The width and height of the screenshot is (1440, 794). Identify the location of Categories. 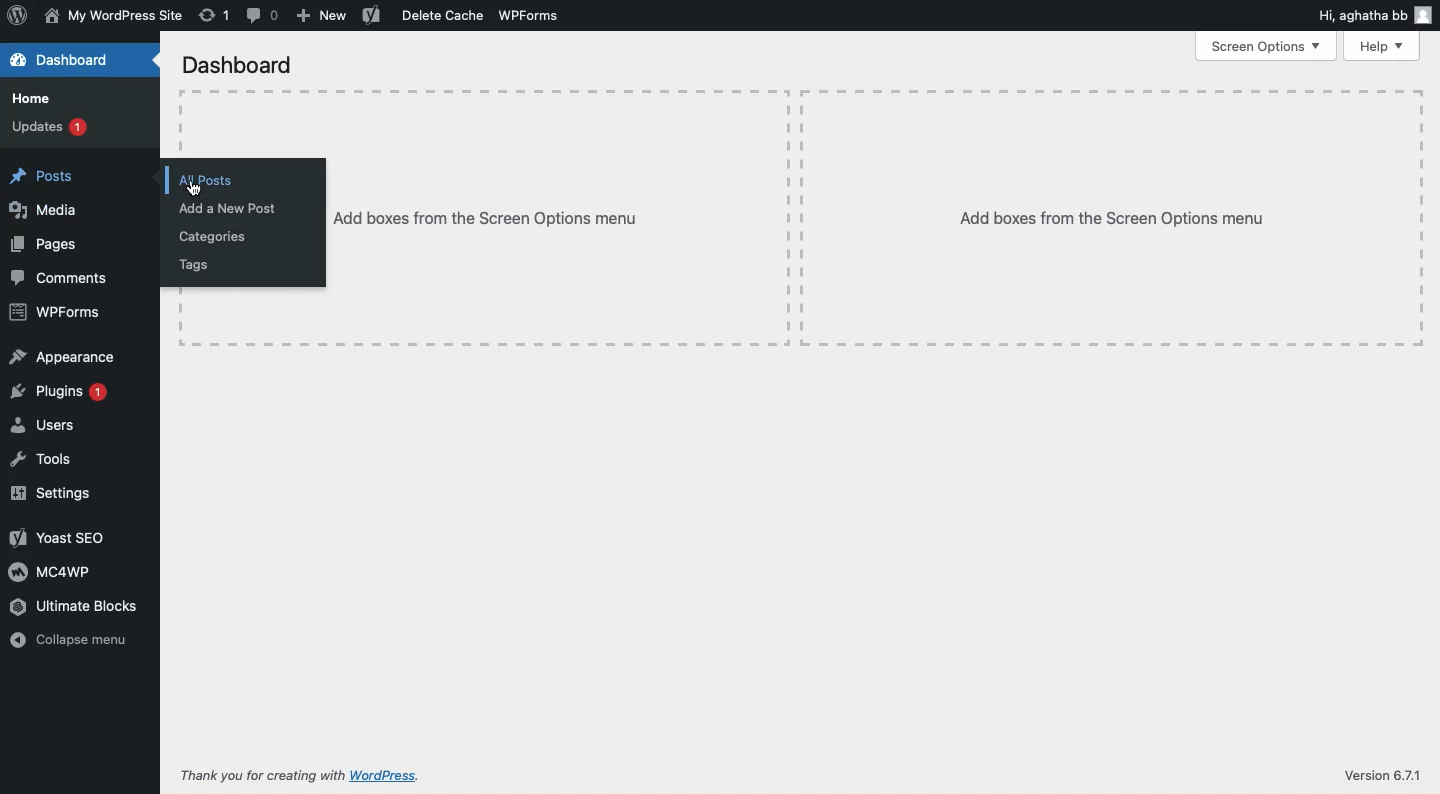
(215, 237).